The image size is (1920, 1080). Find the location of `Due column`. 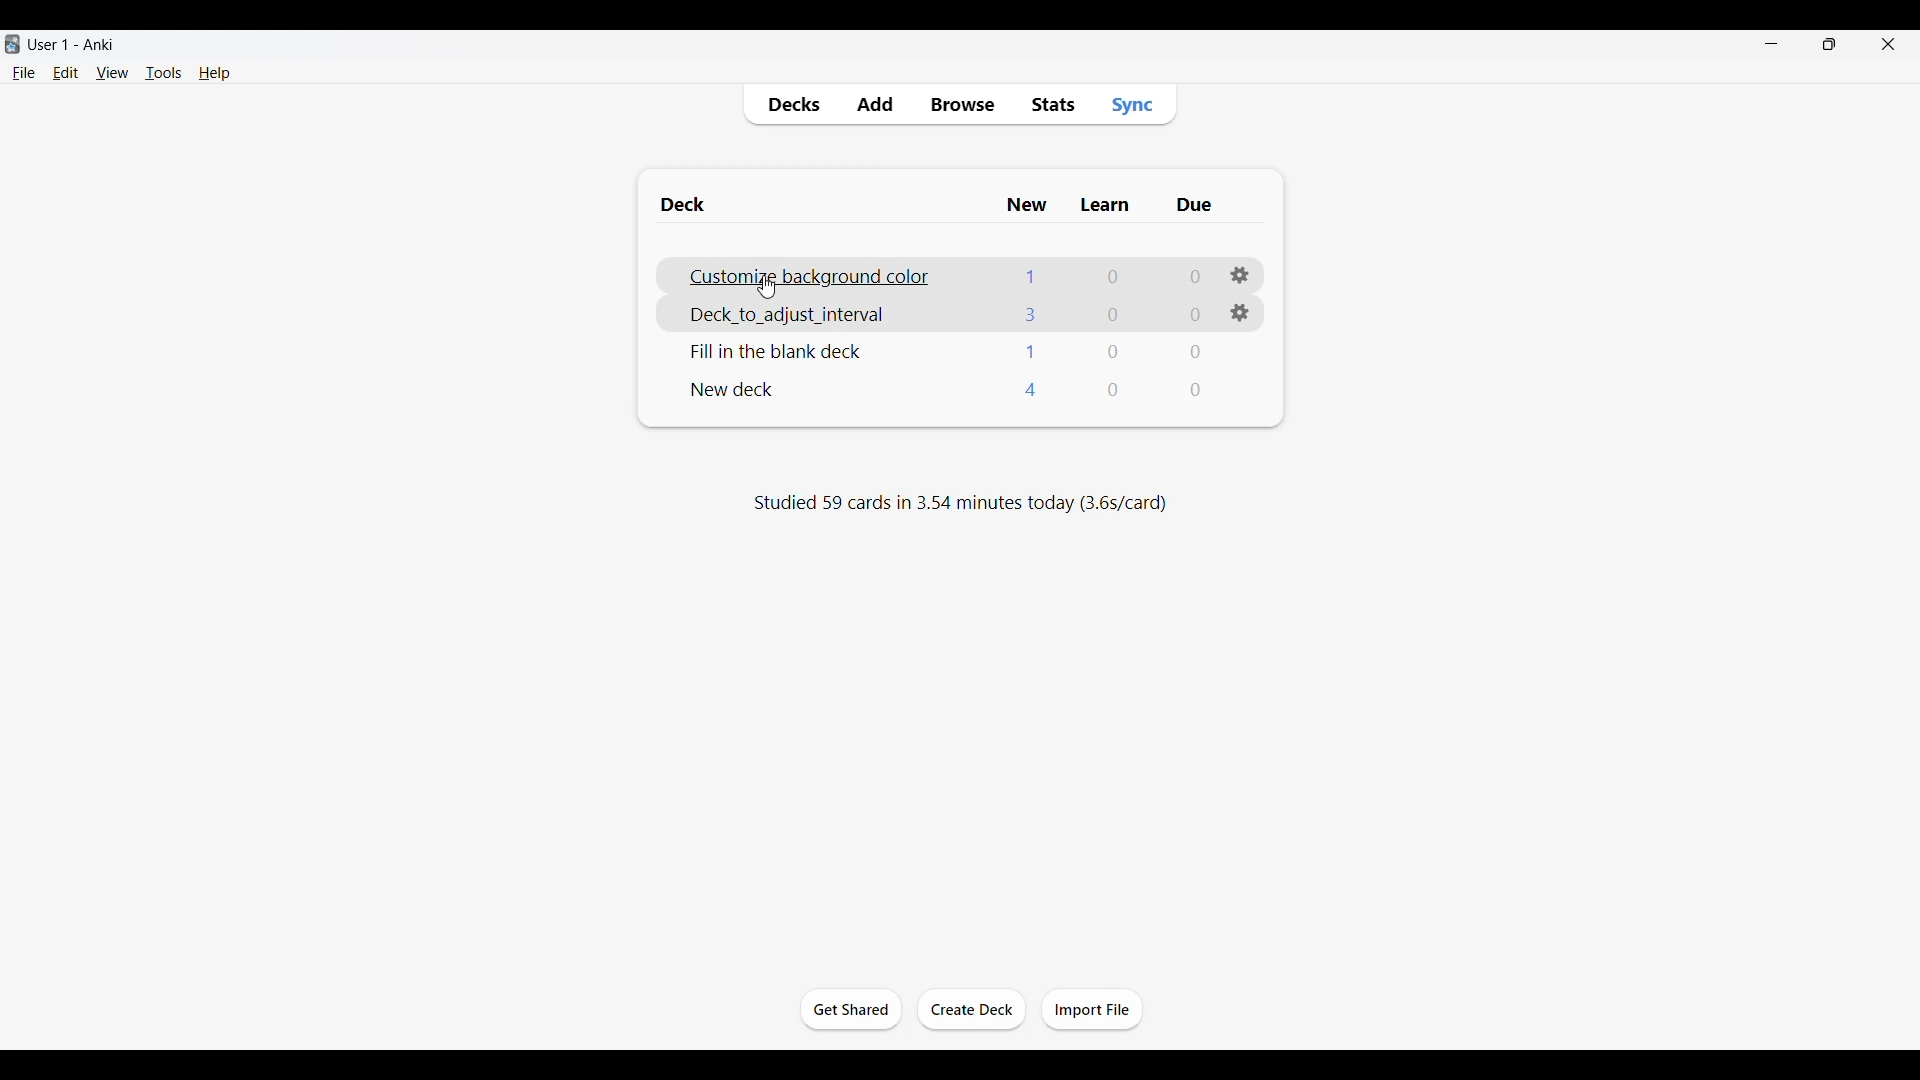

Due column is located at coordinates (1193, 205).